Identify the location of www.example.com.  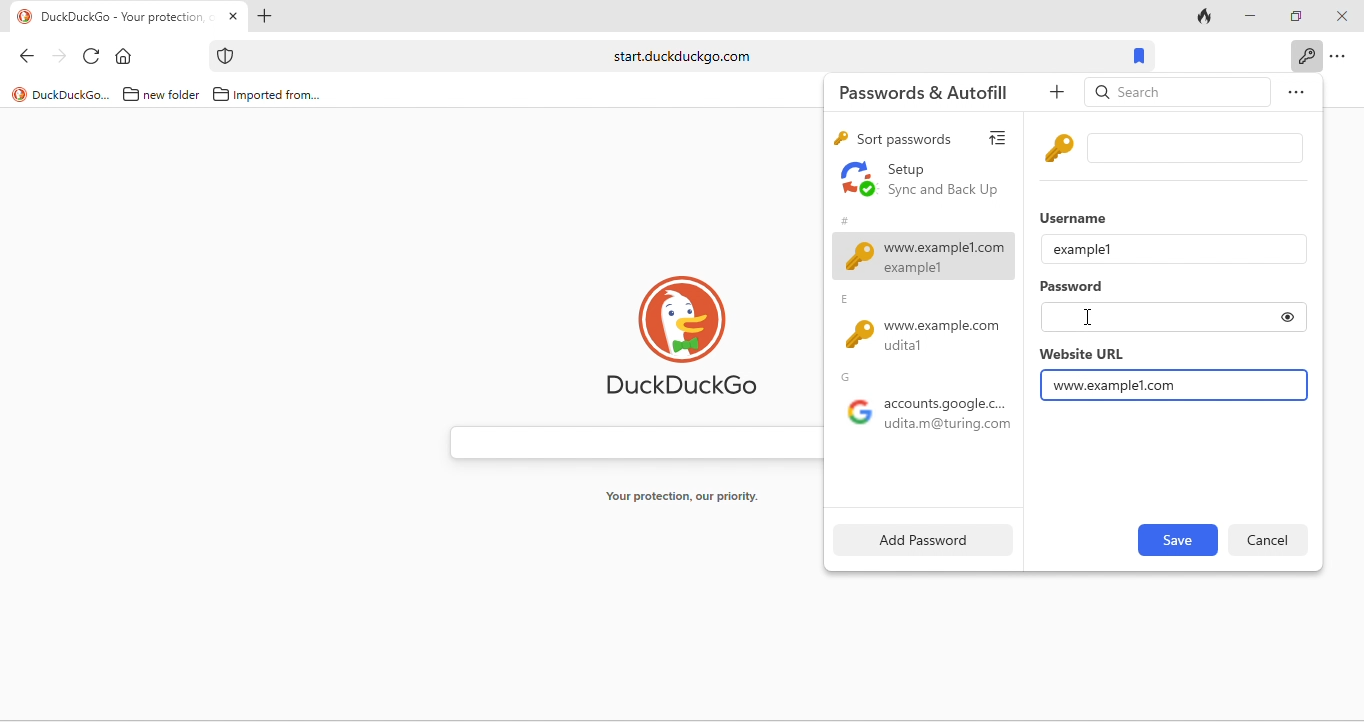
(930, 337).